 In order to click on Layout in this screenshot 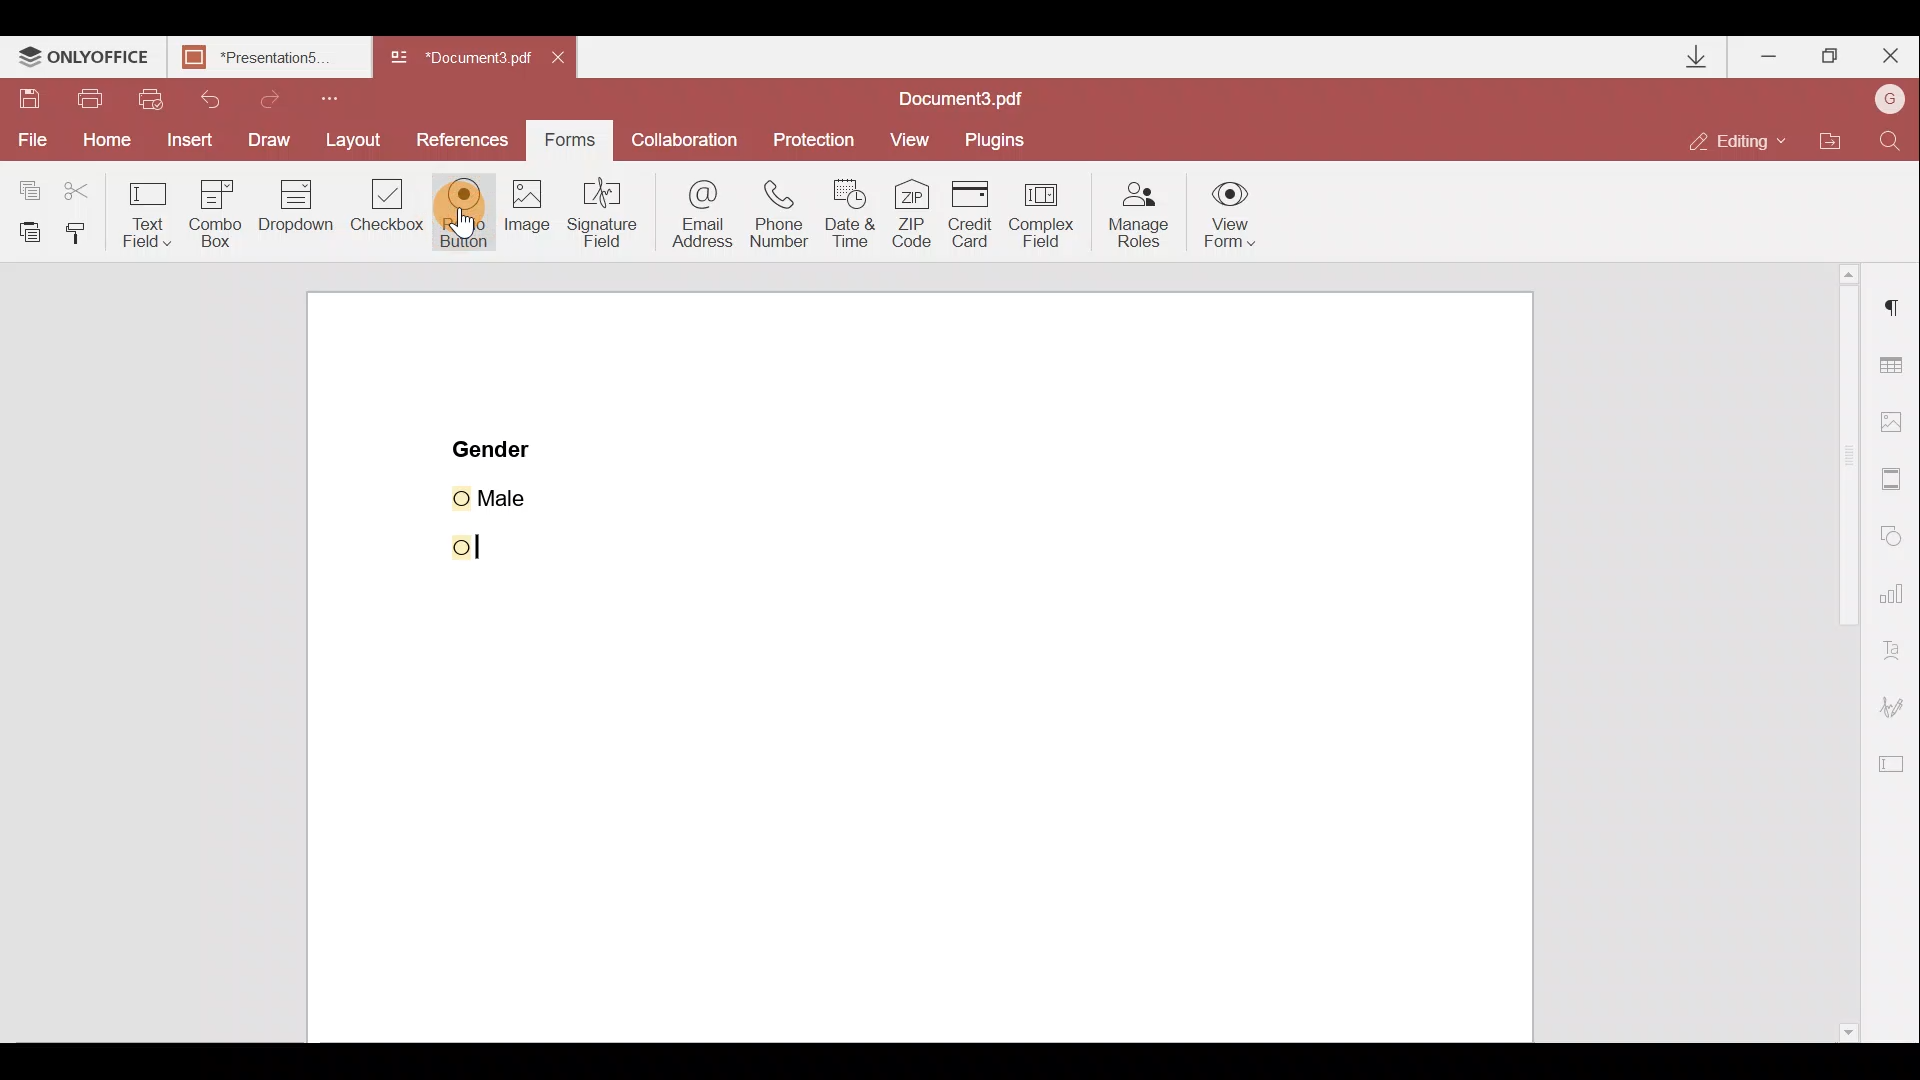, I will do `click(358, 143)`.